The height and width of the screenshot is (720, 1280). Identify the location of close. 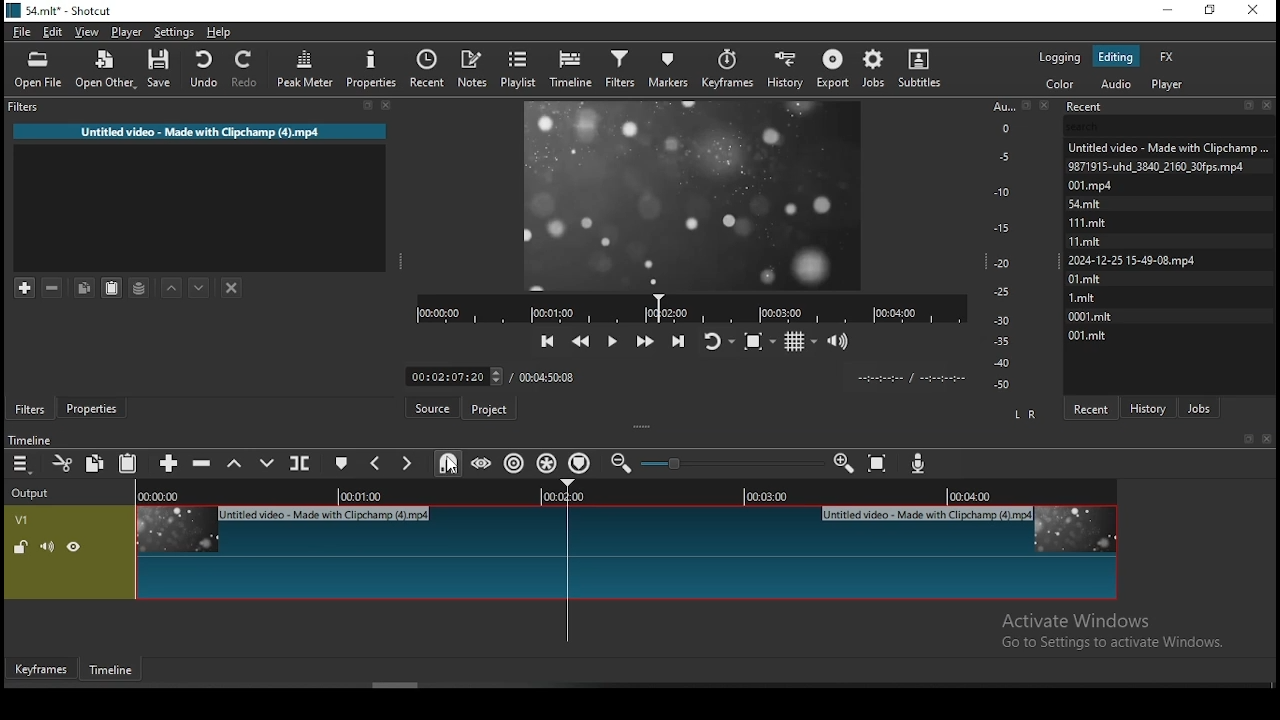
(1264, 438).